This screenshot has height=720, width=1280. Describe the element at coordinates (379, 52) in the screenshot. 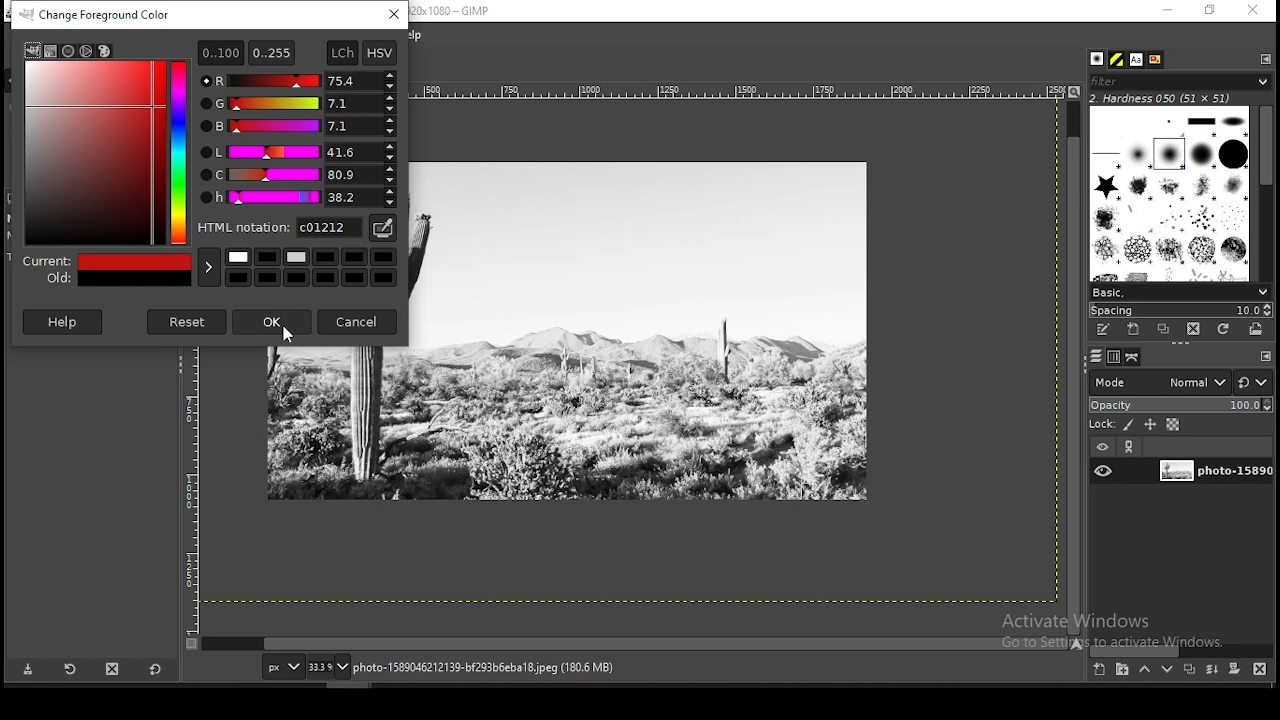

I see `HSV` at that location.